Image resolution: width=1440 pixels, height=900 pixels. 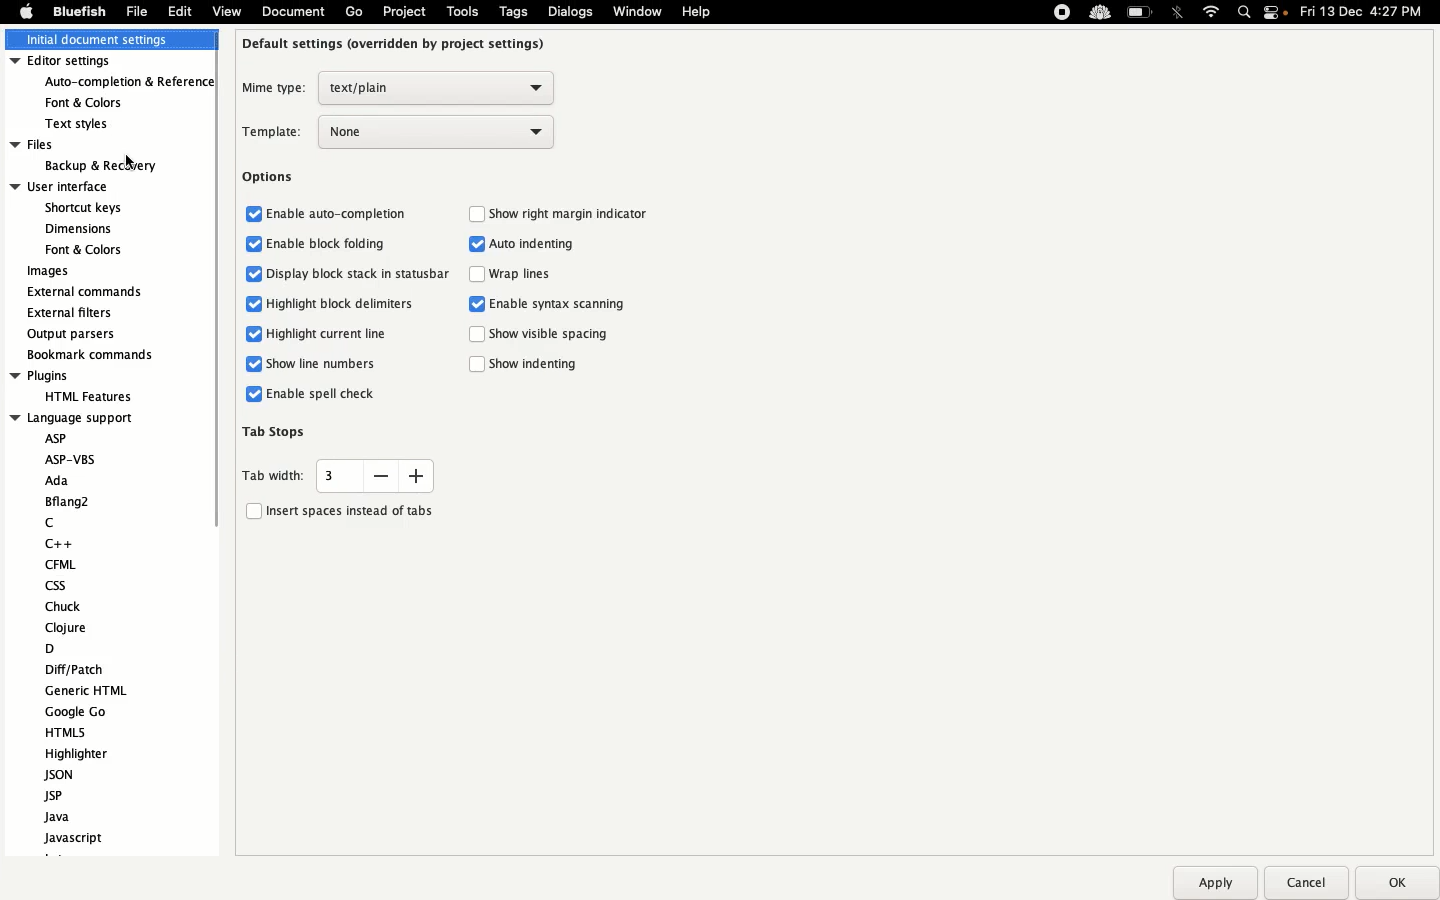 I want to click on Cancel, so click(x=1309, y=880).